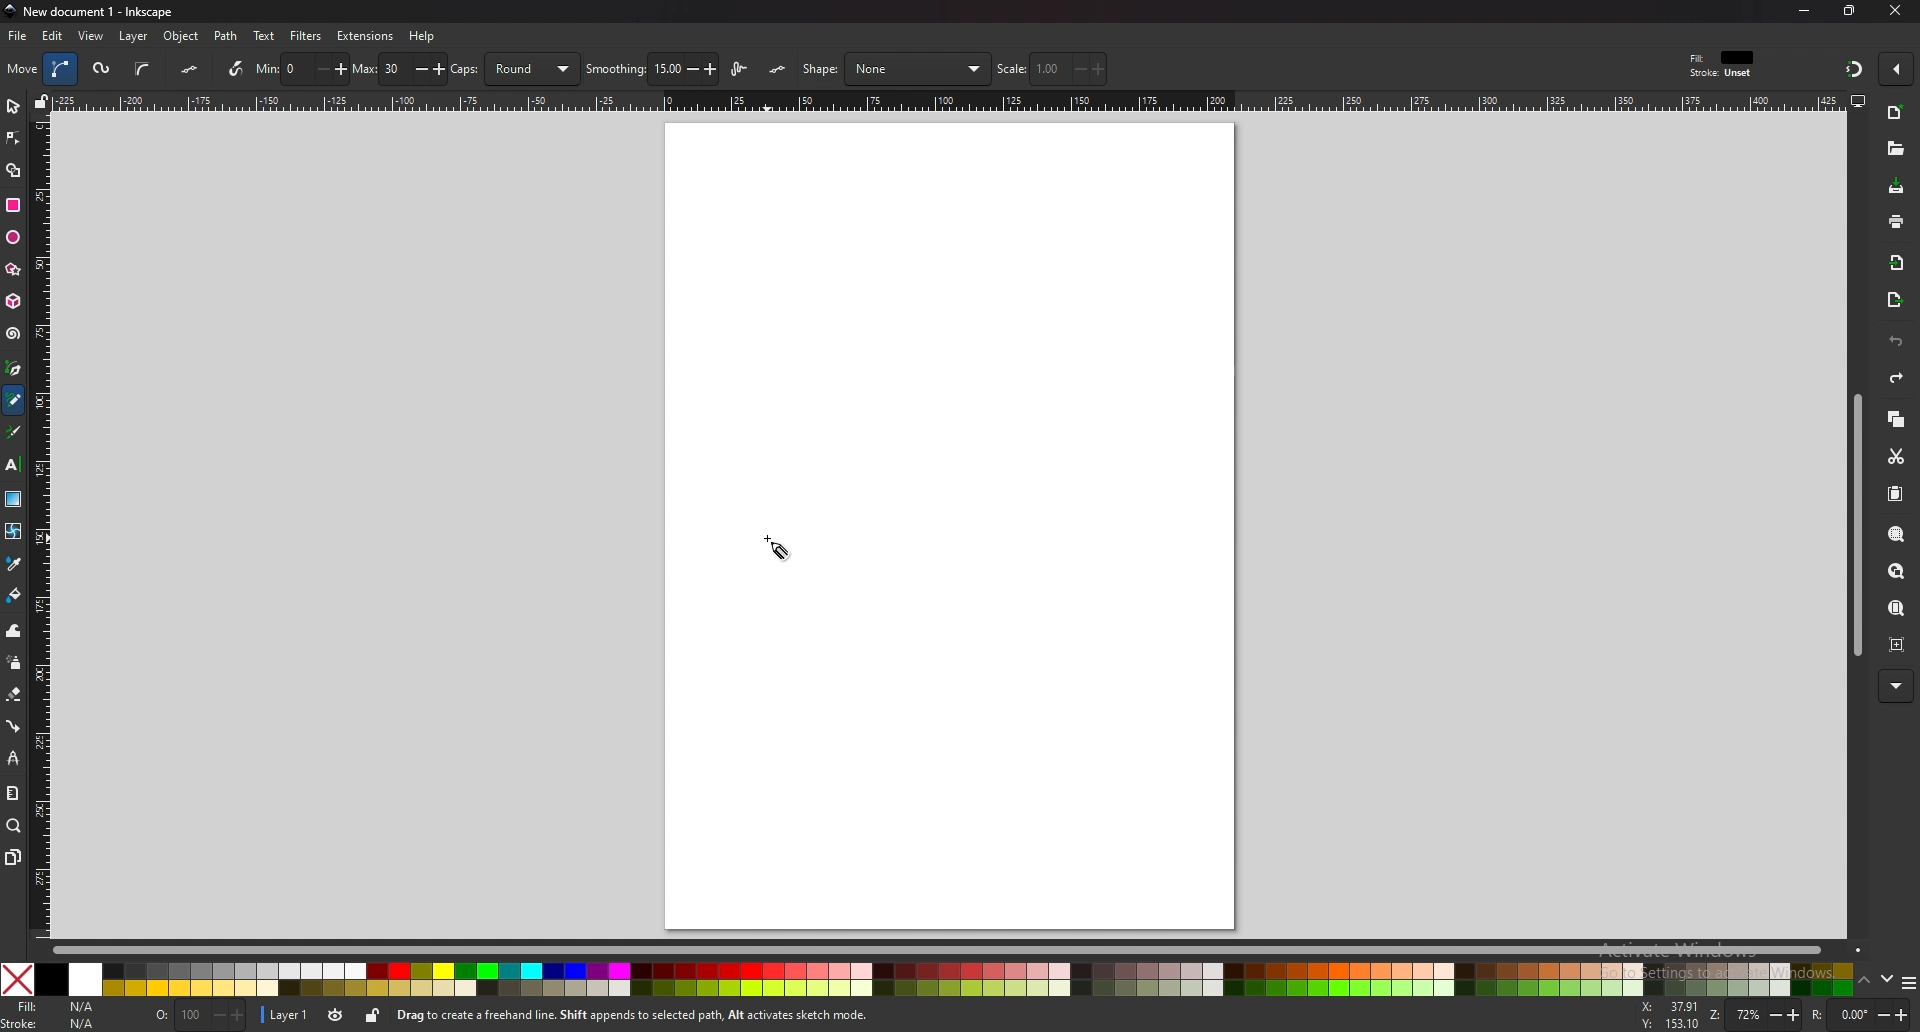 This screenshot has height=1032, width=1920. I want to click on stars and polygons, so click(13, 269).